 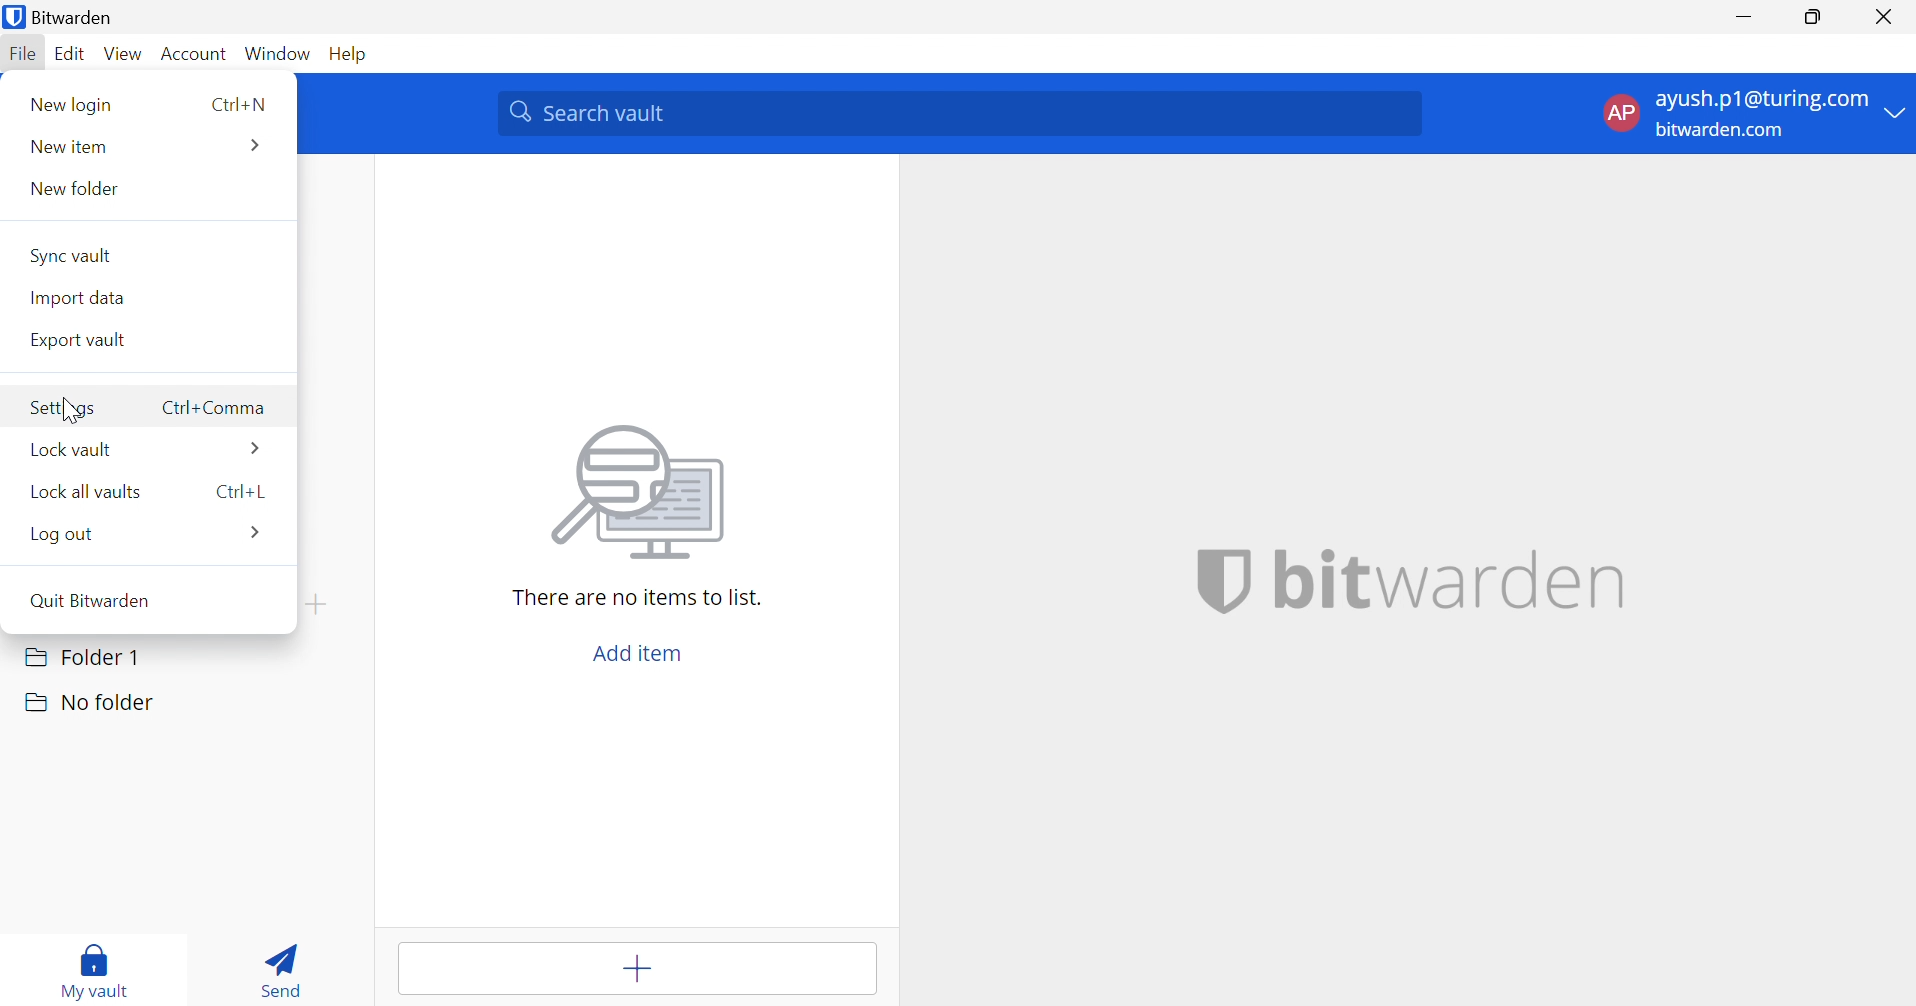 I want to click on bitwarden.com, so click(x=1725, y=131).